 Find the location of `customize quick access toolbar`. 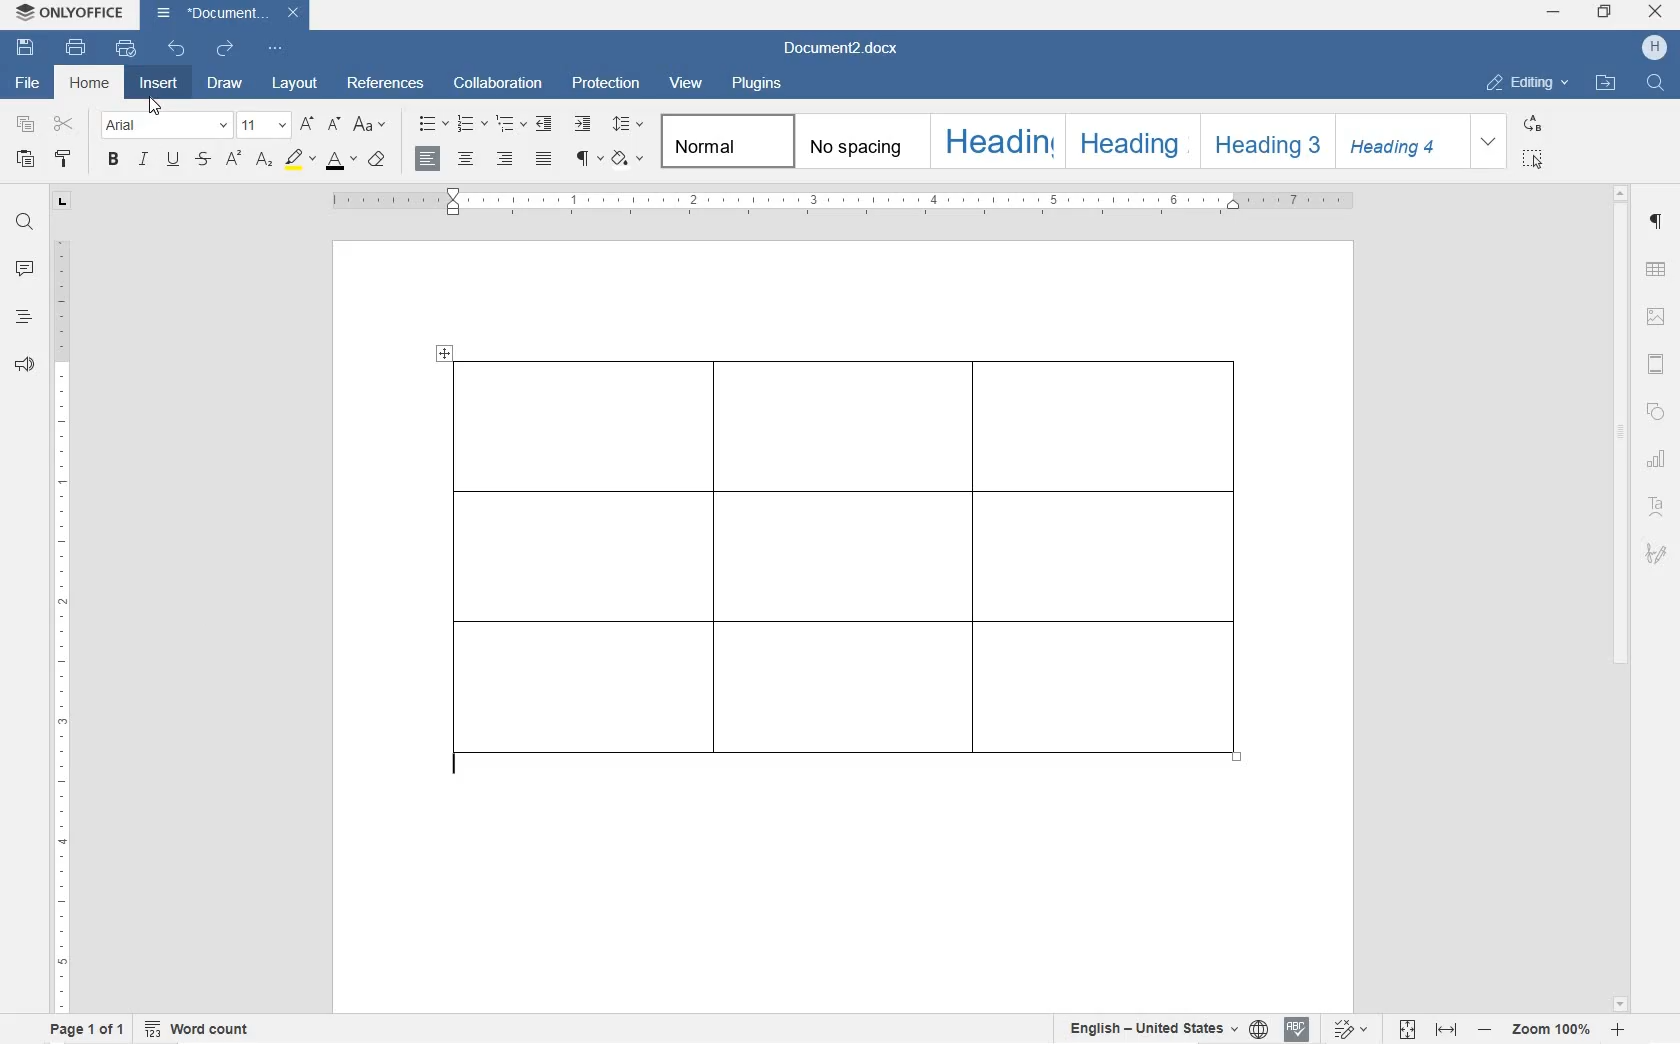

customize quick access toolbar is located at coordinates (274, 48).